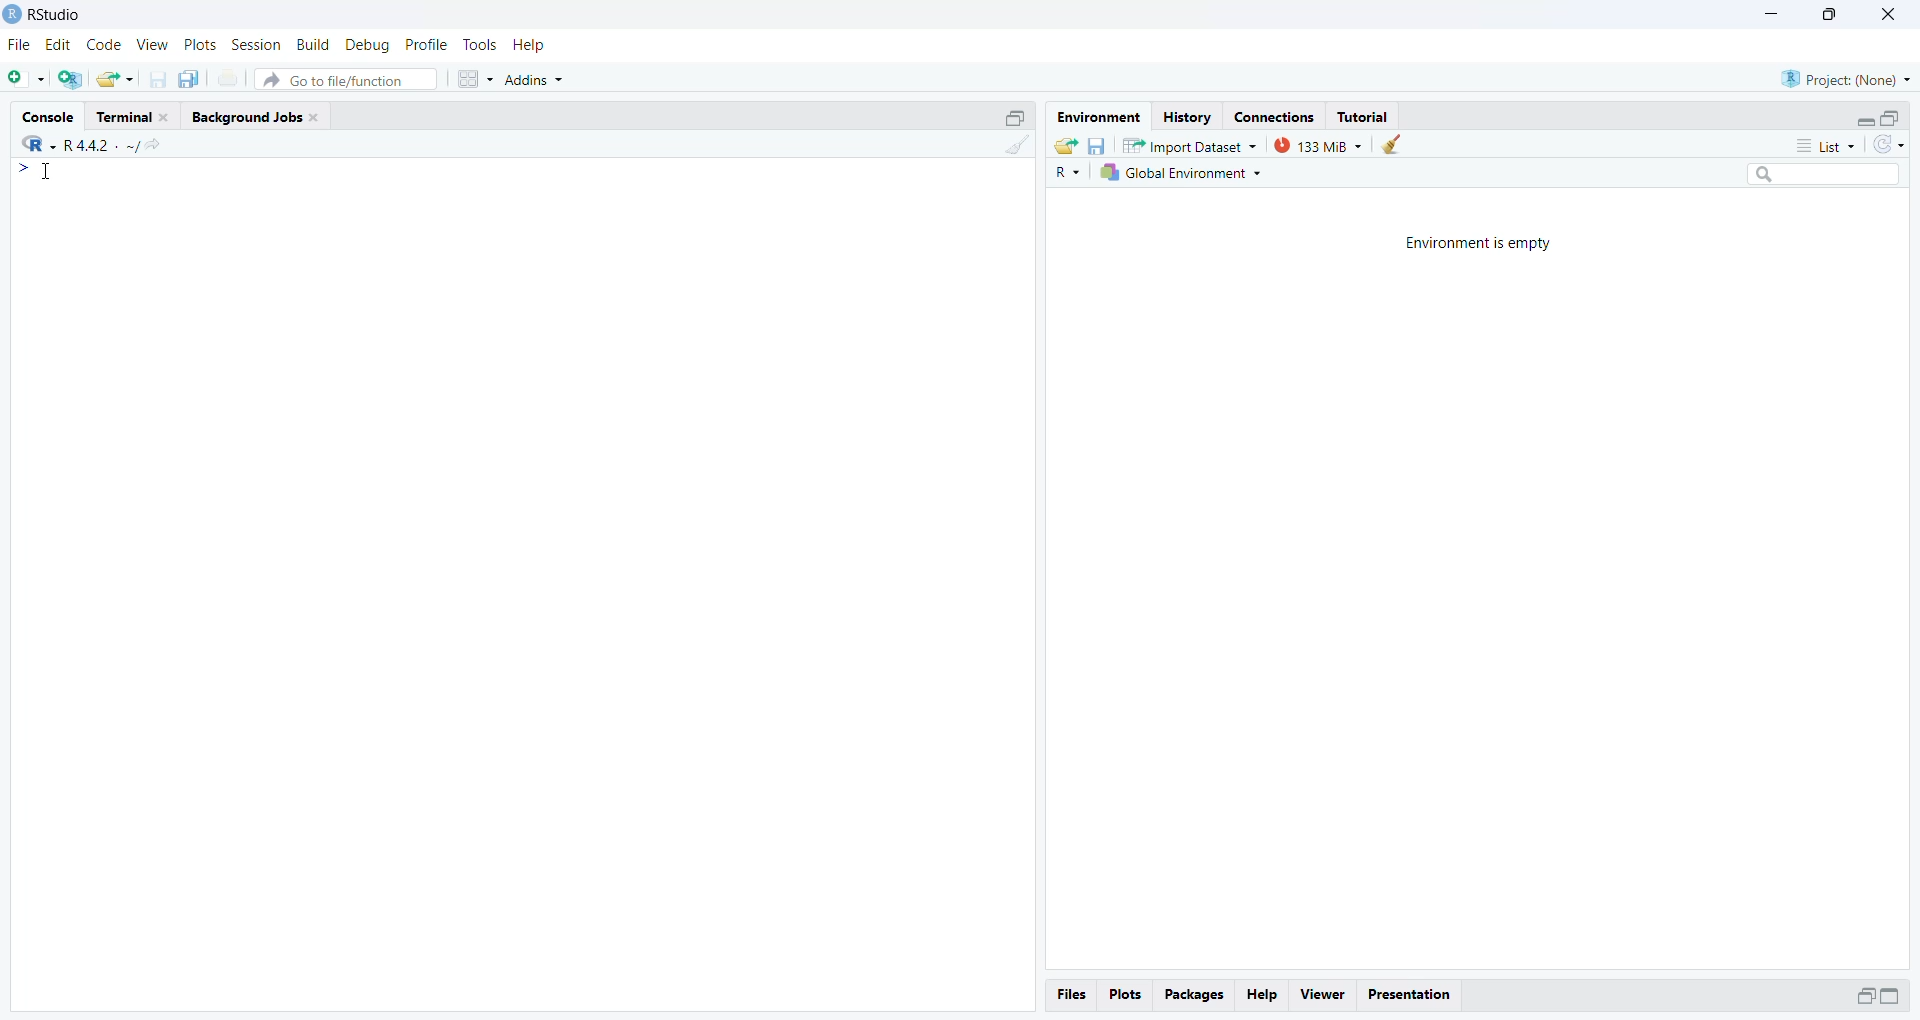  What do you see at coordinates (1847, 81) in the screenshot?
I see `Project (Name)` at bounding box center [1847, 81].